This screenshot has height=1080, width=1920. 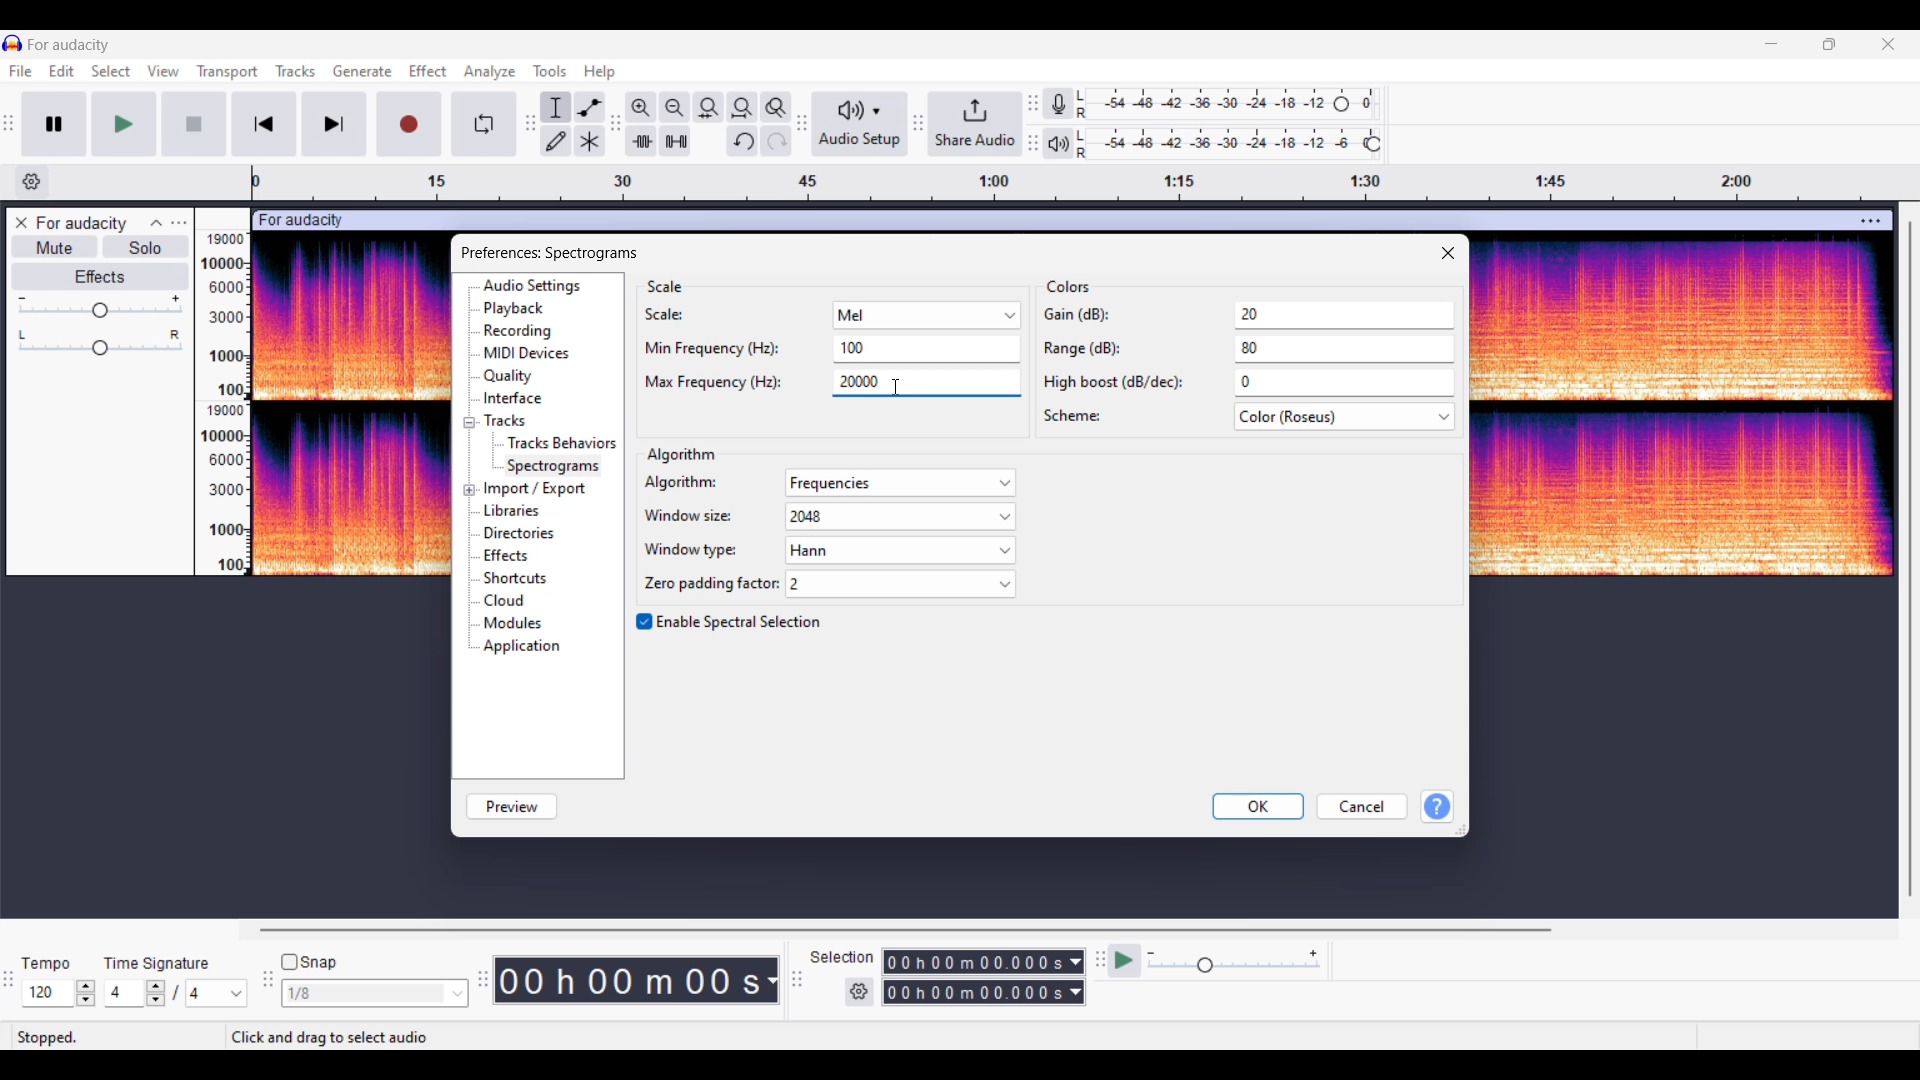 I want to click on audio settings, so click(x=539, y=287).